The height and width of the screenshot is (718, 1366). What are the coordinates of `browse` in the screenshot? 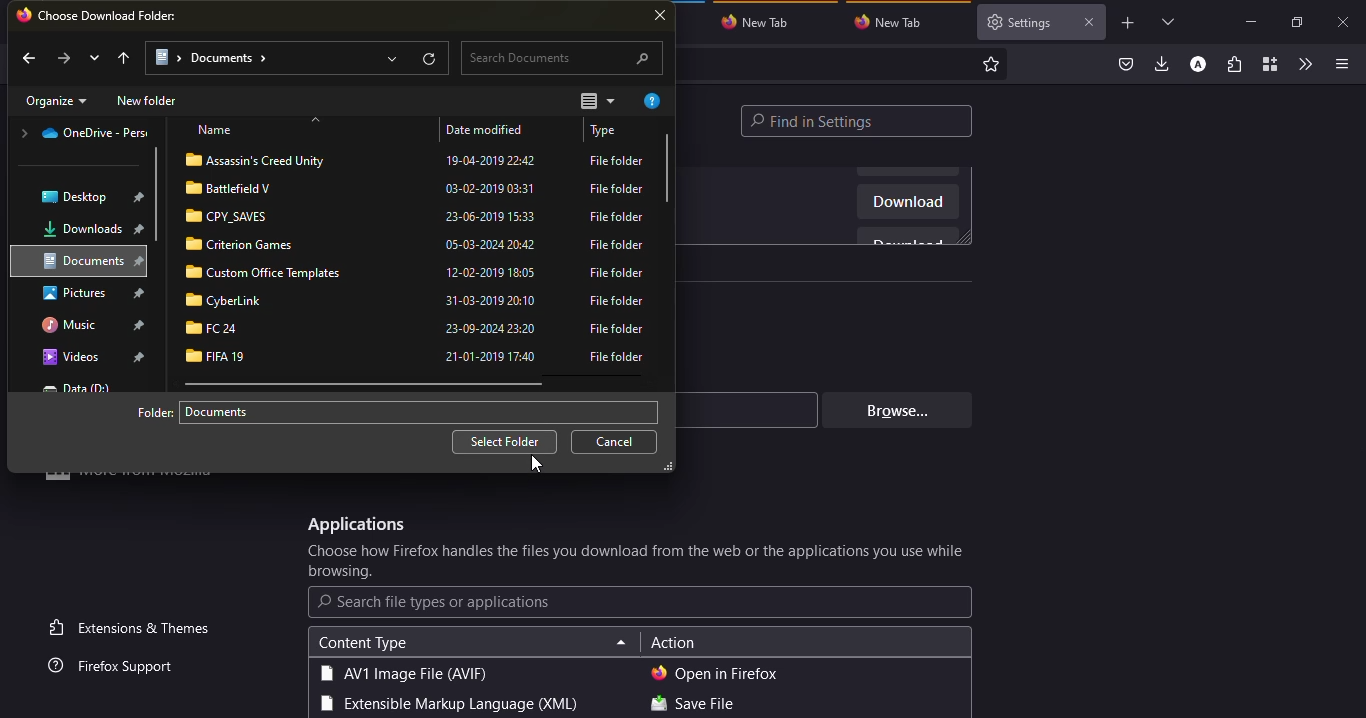 It's located at (893, 410).